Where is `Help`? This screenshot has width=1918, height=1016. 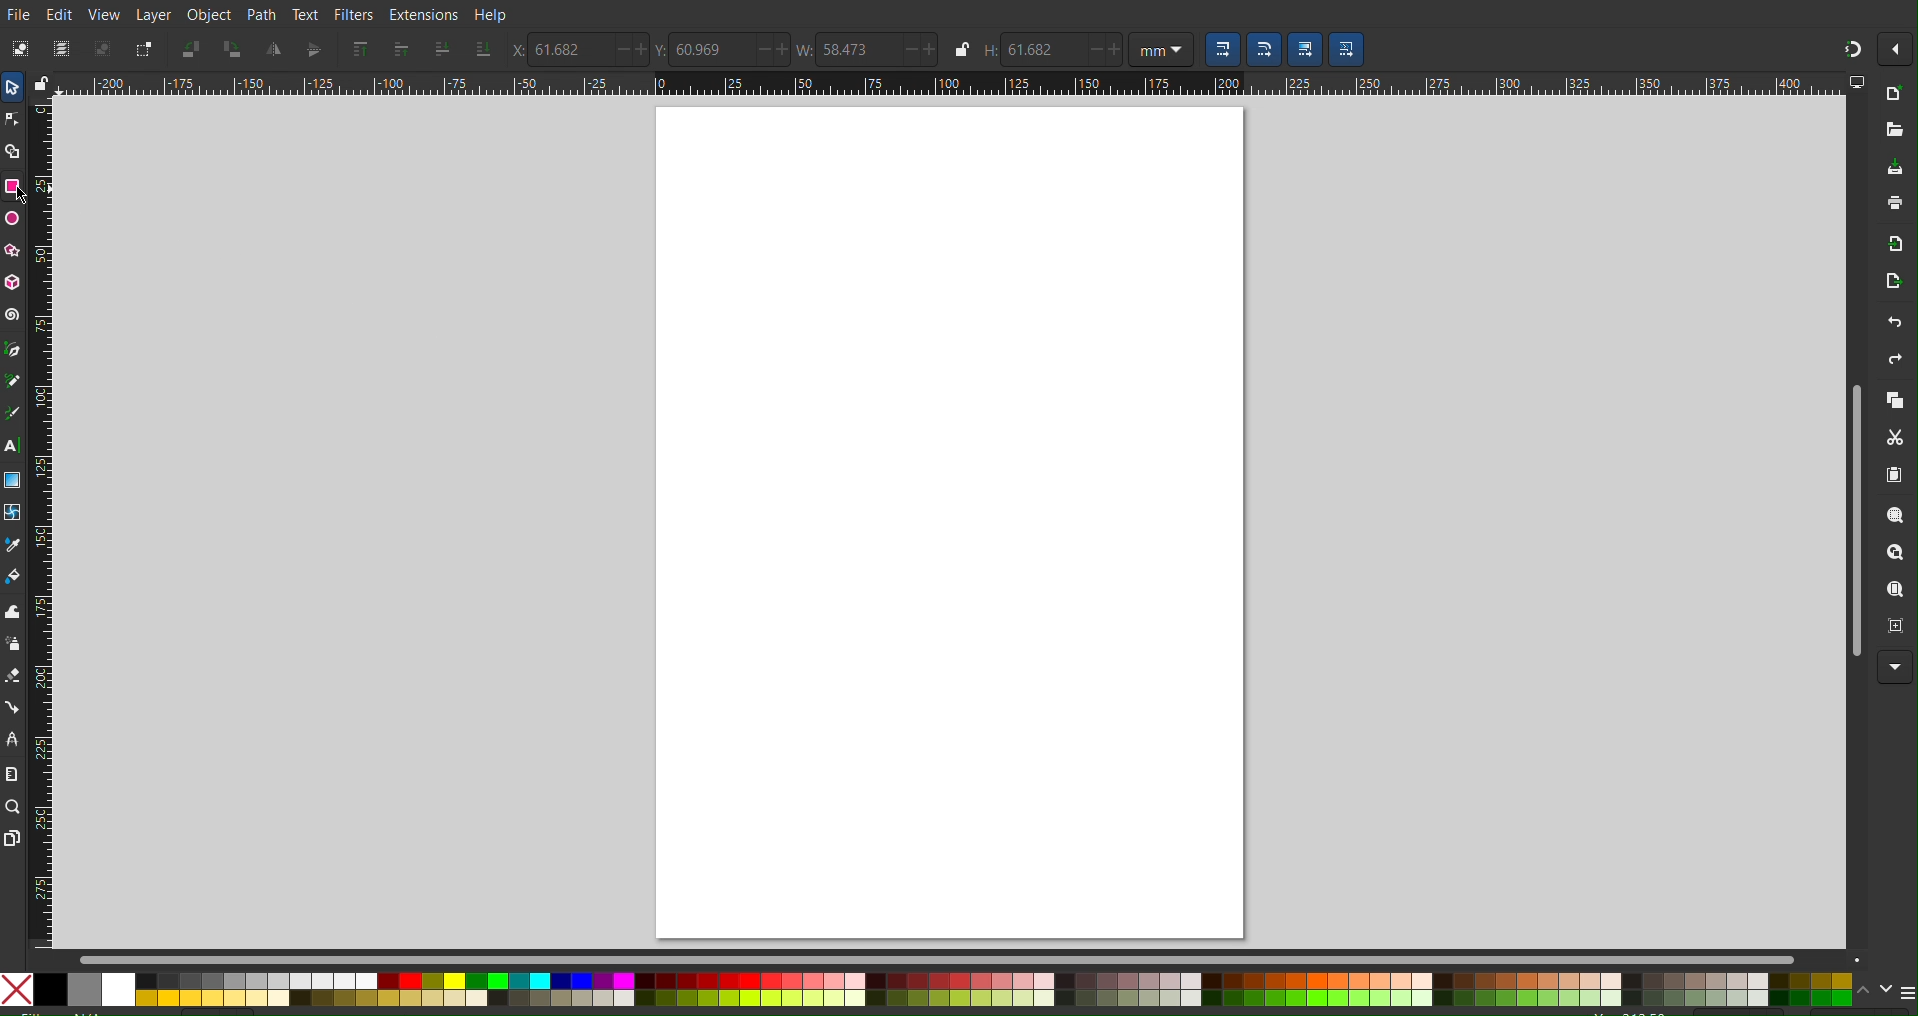
Help is located at coordinates (495, 13).